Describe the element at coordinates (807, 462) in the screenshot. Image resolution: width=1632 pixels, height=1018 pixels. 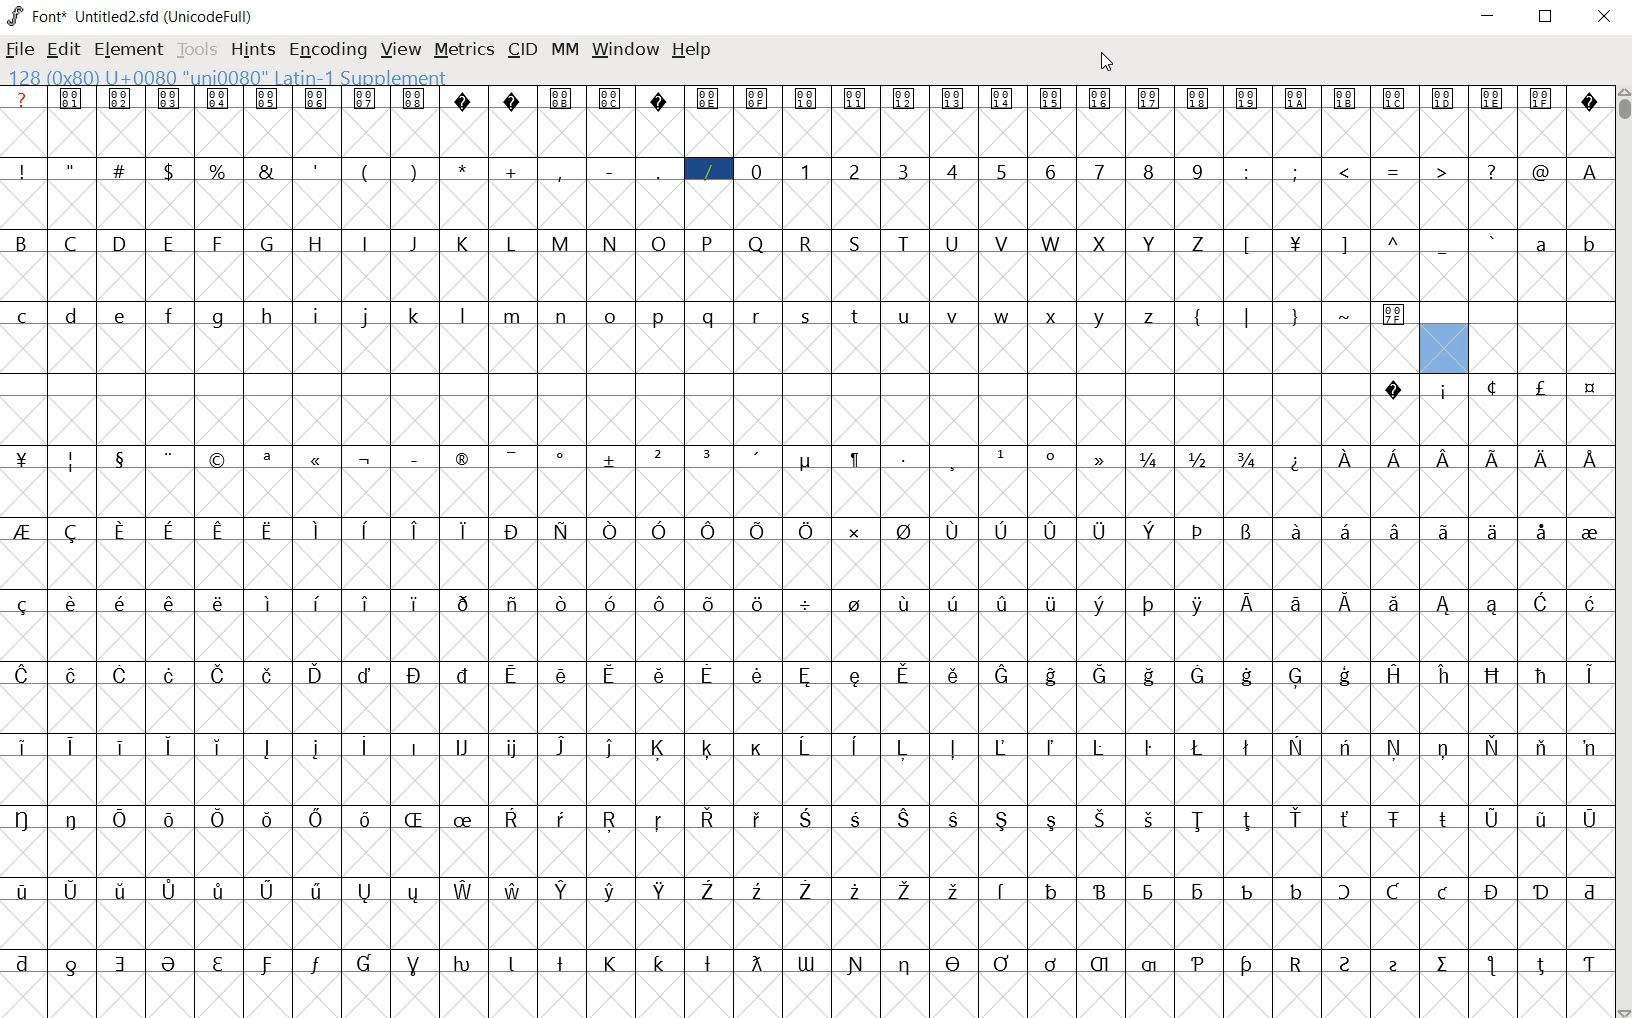
I see `glyph` at that location.